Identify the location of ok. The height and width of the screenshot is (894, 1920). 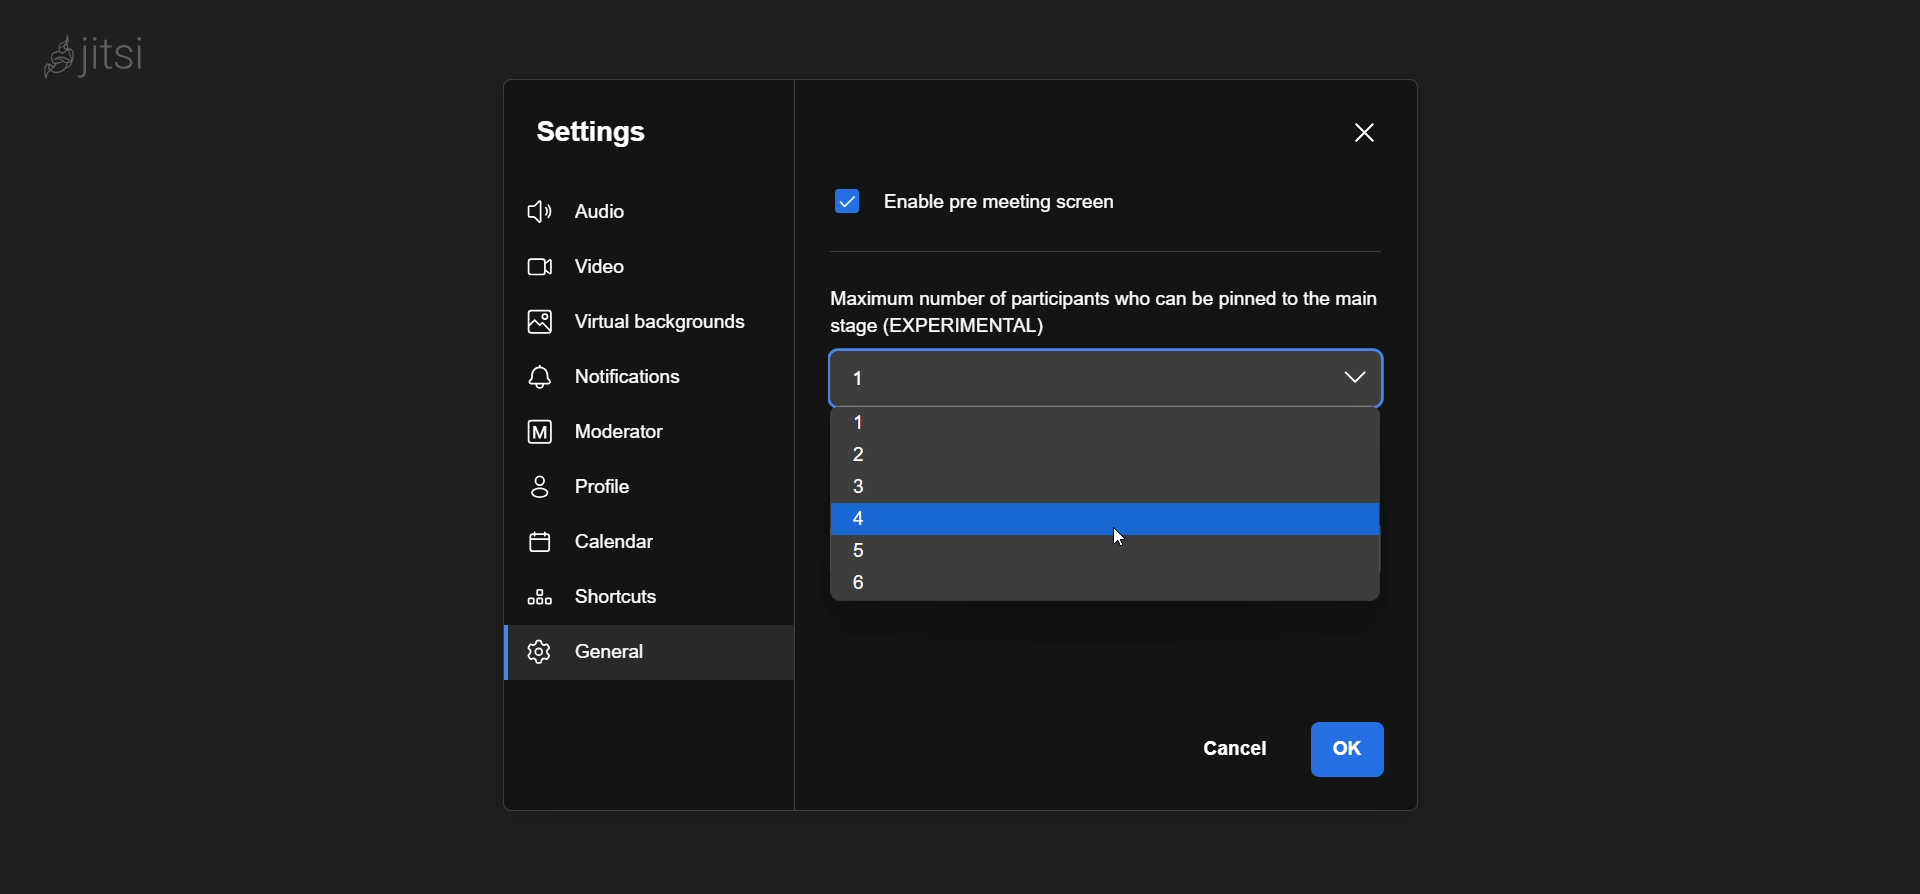
(1354, 747).